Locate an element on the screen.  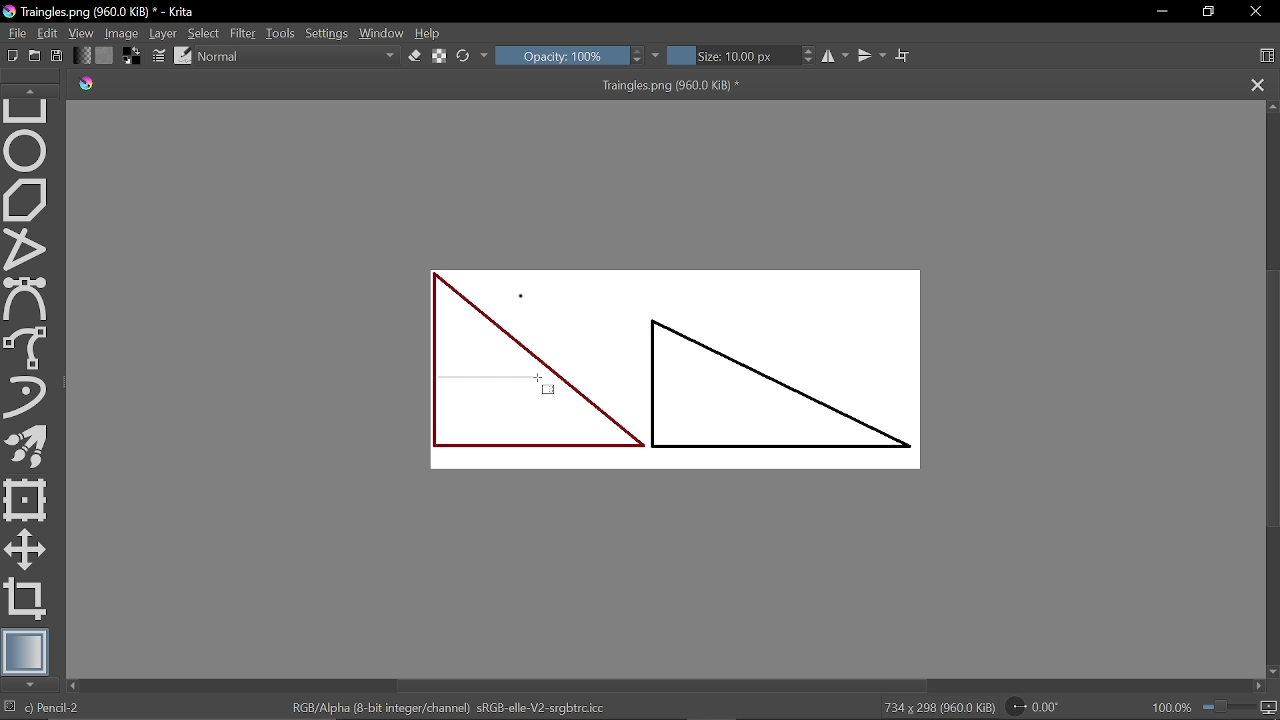
Normal is located at coordinates (298, 56).